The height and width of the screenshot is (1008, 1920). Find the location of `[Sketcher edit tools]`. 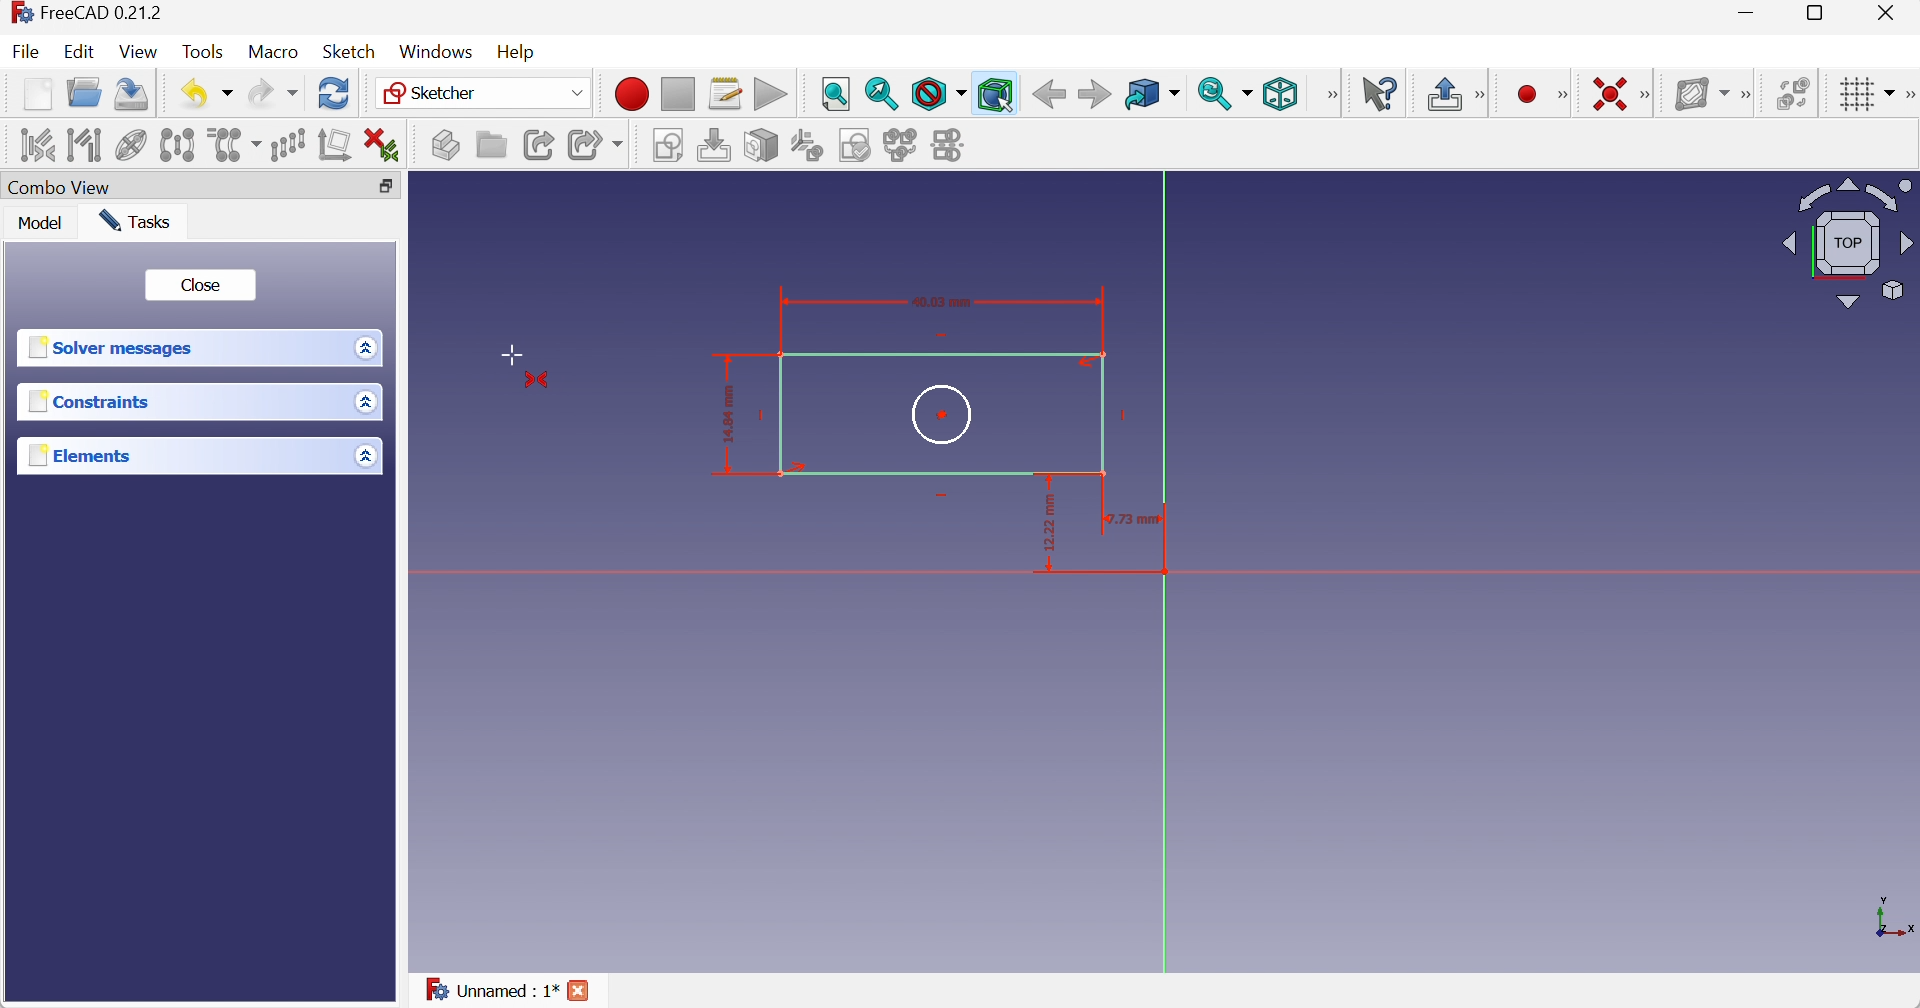

[Sketcher edit tools] is located at coordinates (1908, 95).